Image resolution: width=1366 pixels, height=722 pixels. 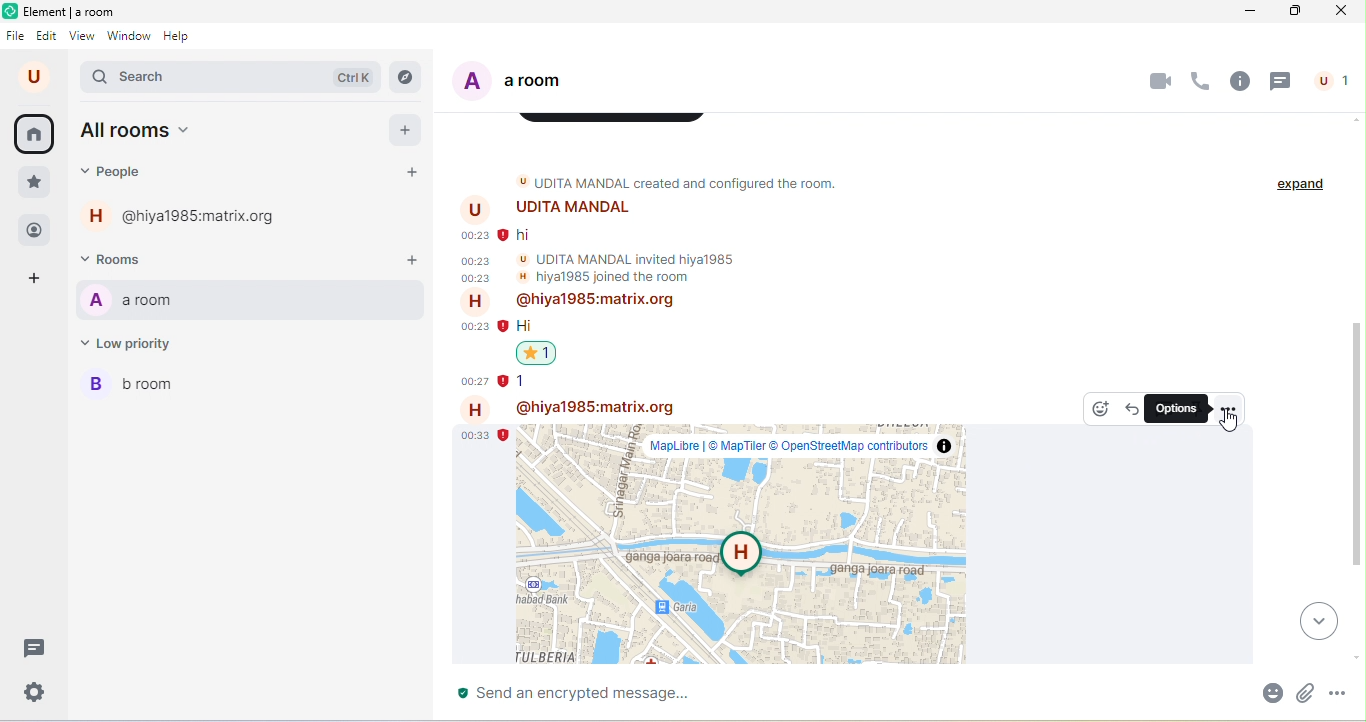 I want to click on Udita Mandal created and configured the room, so click(x=692, y=182).